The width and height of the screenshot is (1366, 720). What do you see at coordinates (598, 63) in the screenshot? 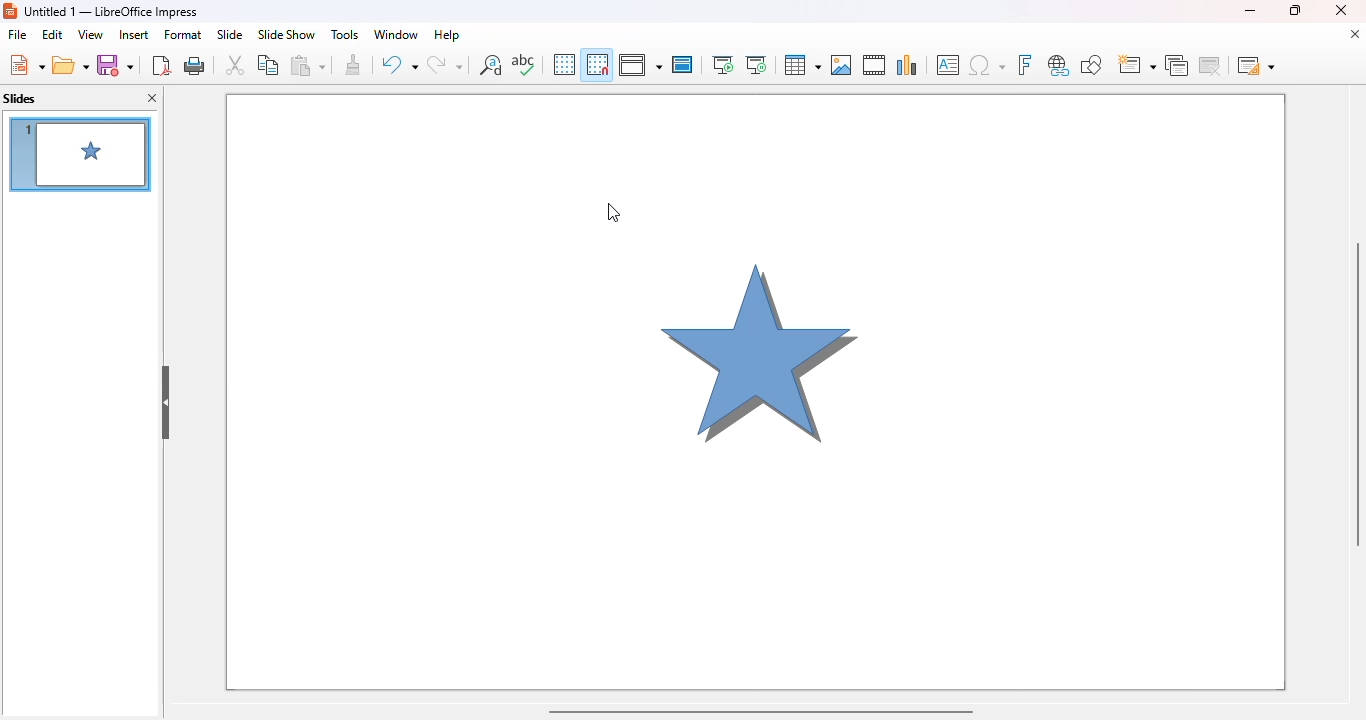
I see `snap to grid` at bounding box center [598, 63].